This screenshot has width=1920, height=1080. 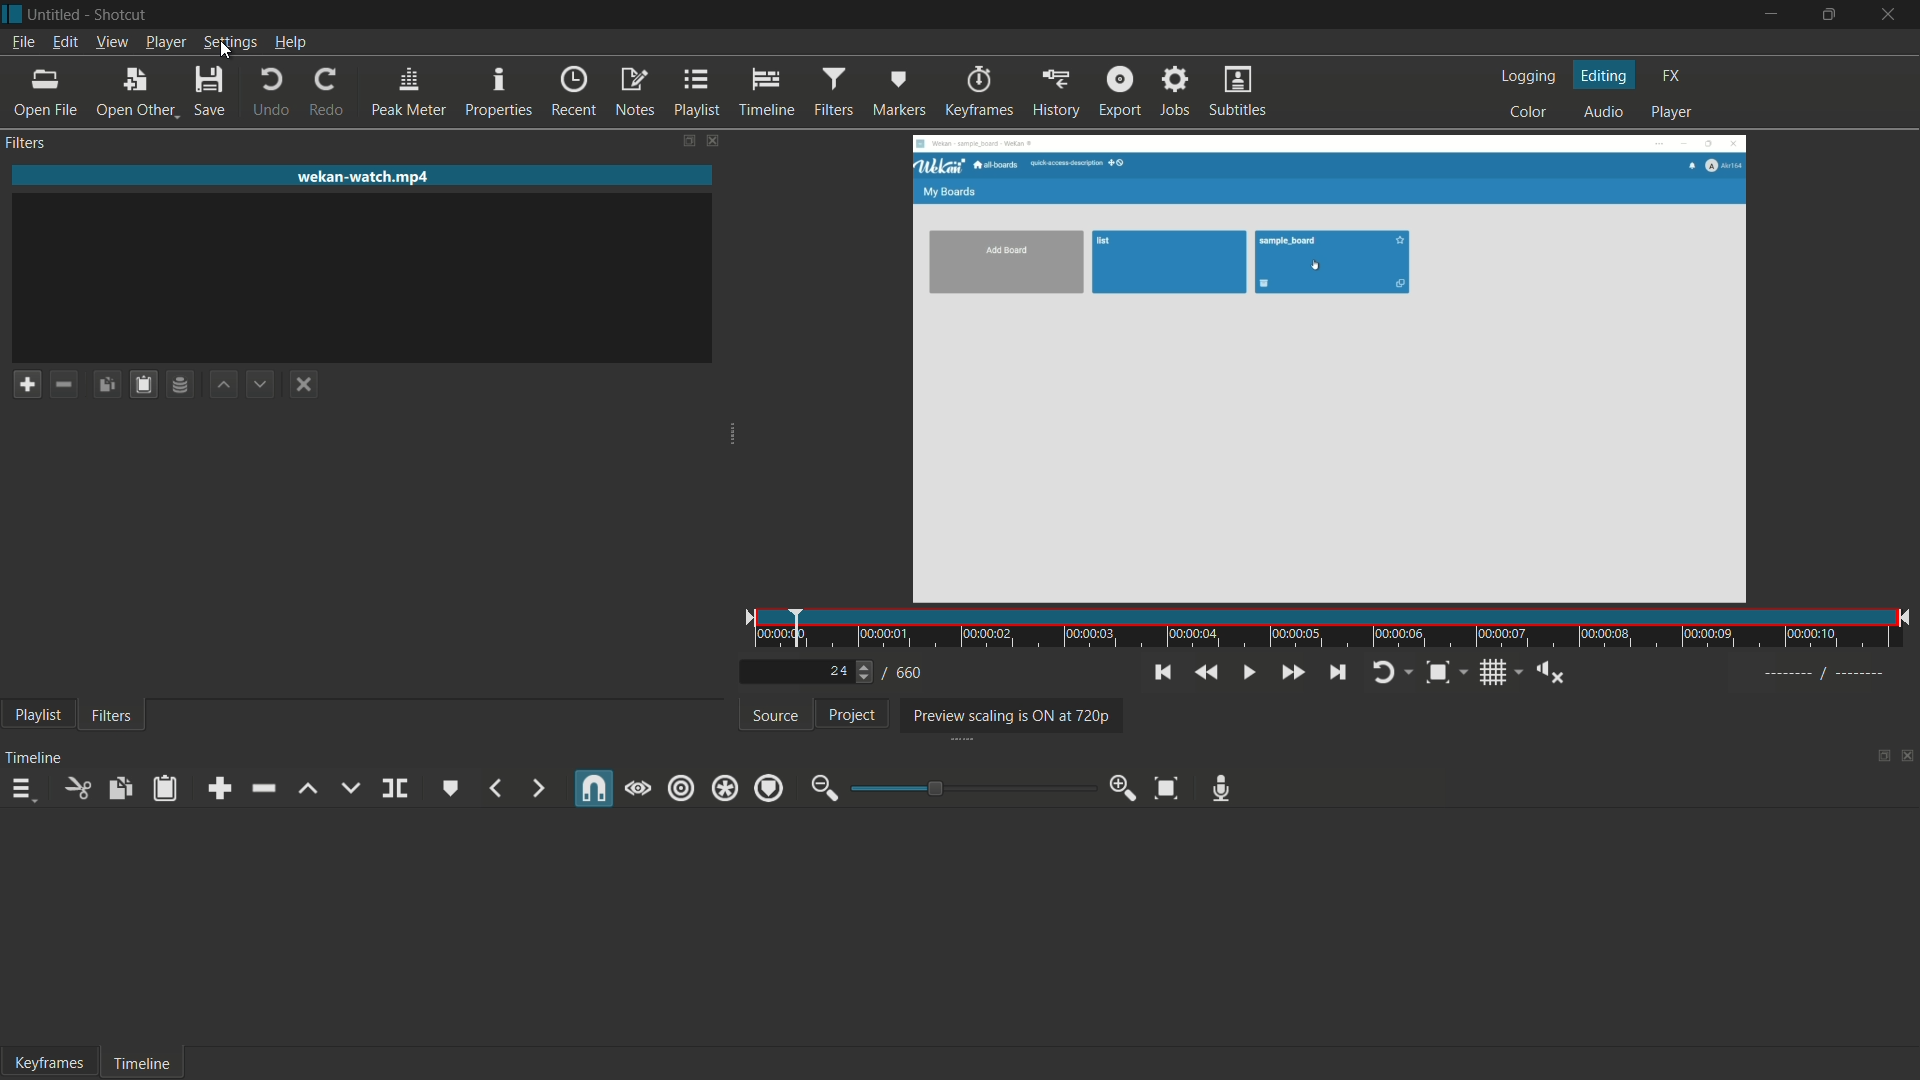 What do you see at coordinates (697, 92) in the screenshot?
I see `playlist` at bounding box center [697, 92].